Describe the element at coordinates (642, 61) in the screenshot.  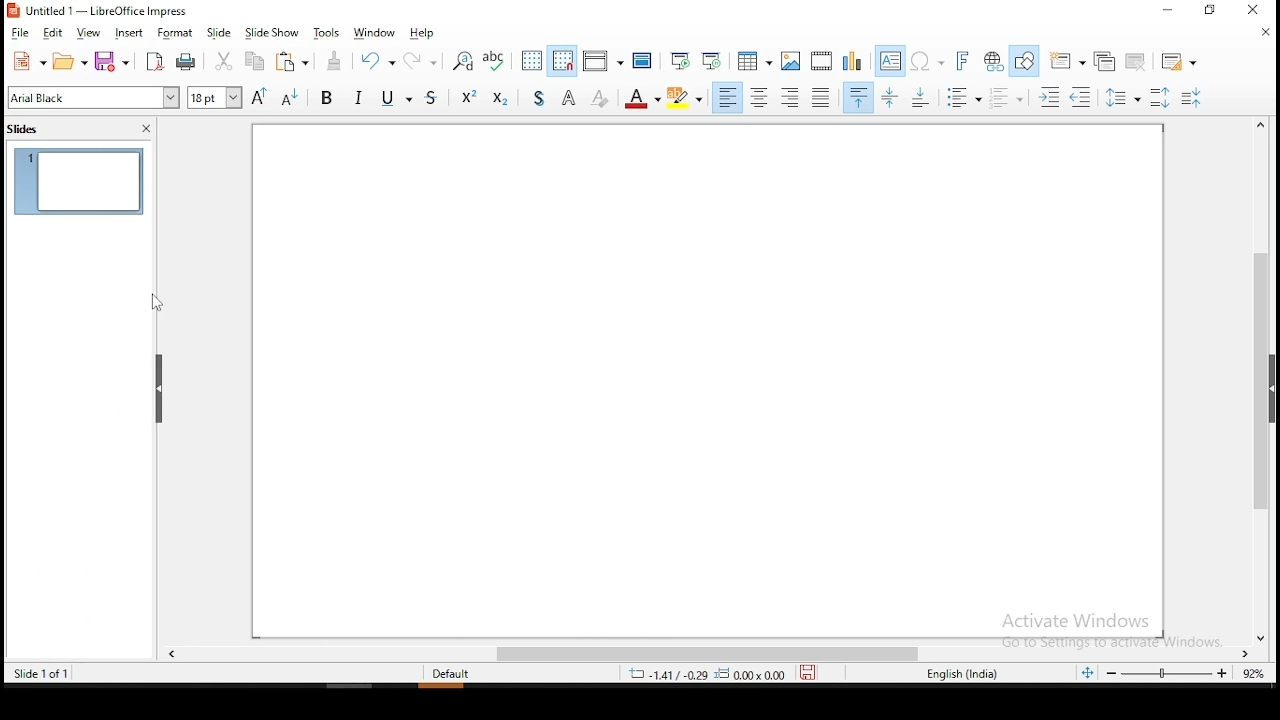
I see `master slide` at that location.